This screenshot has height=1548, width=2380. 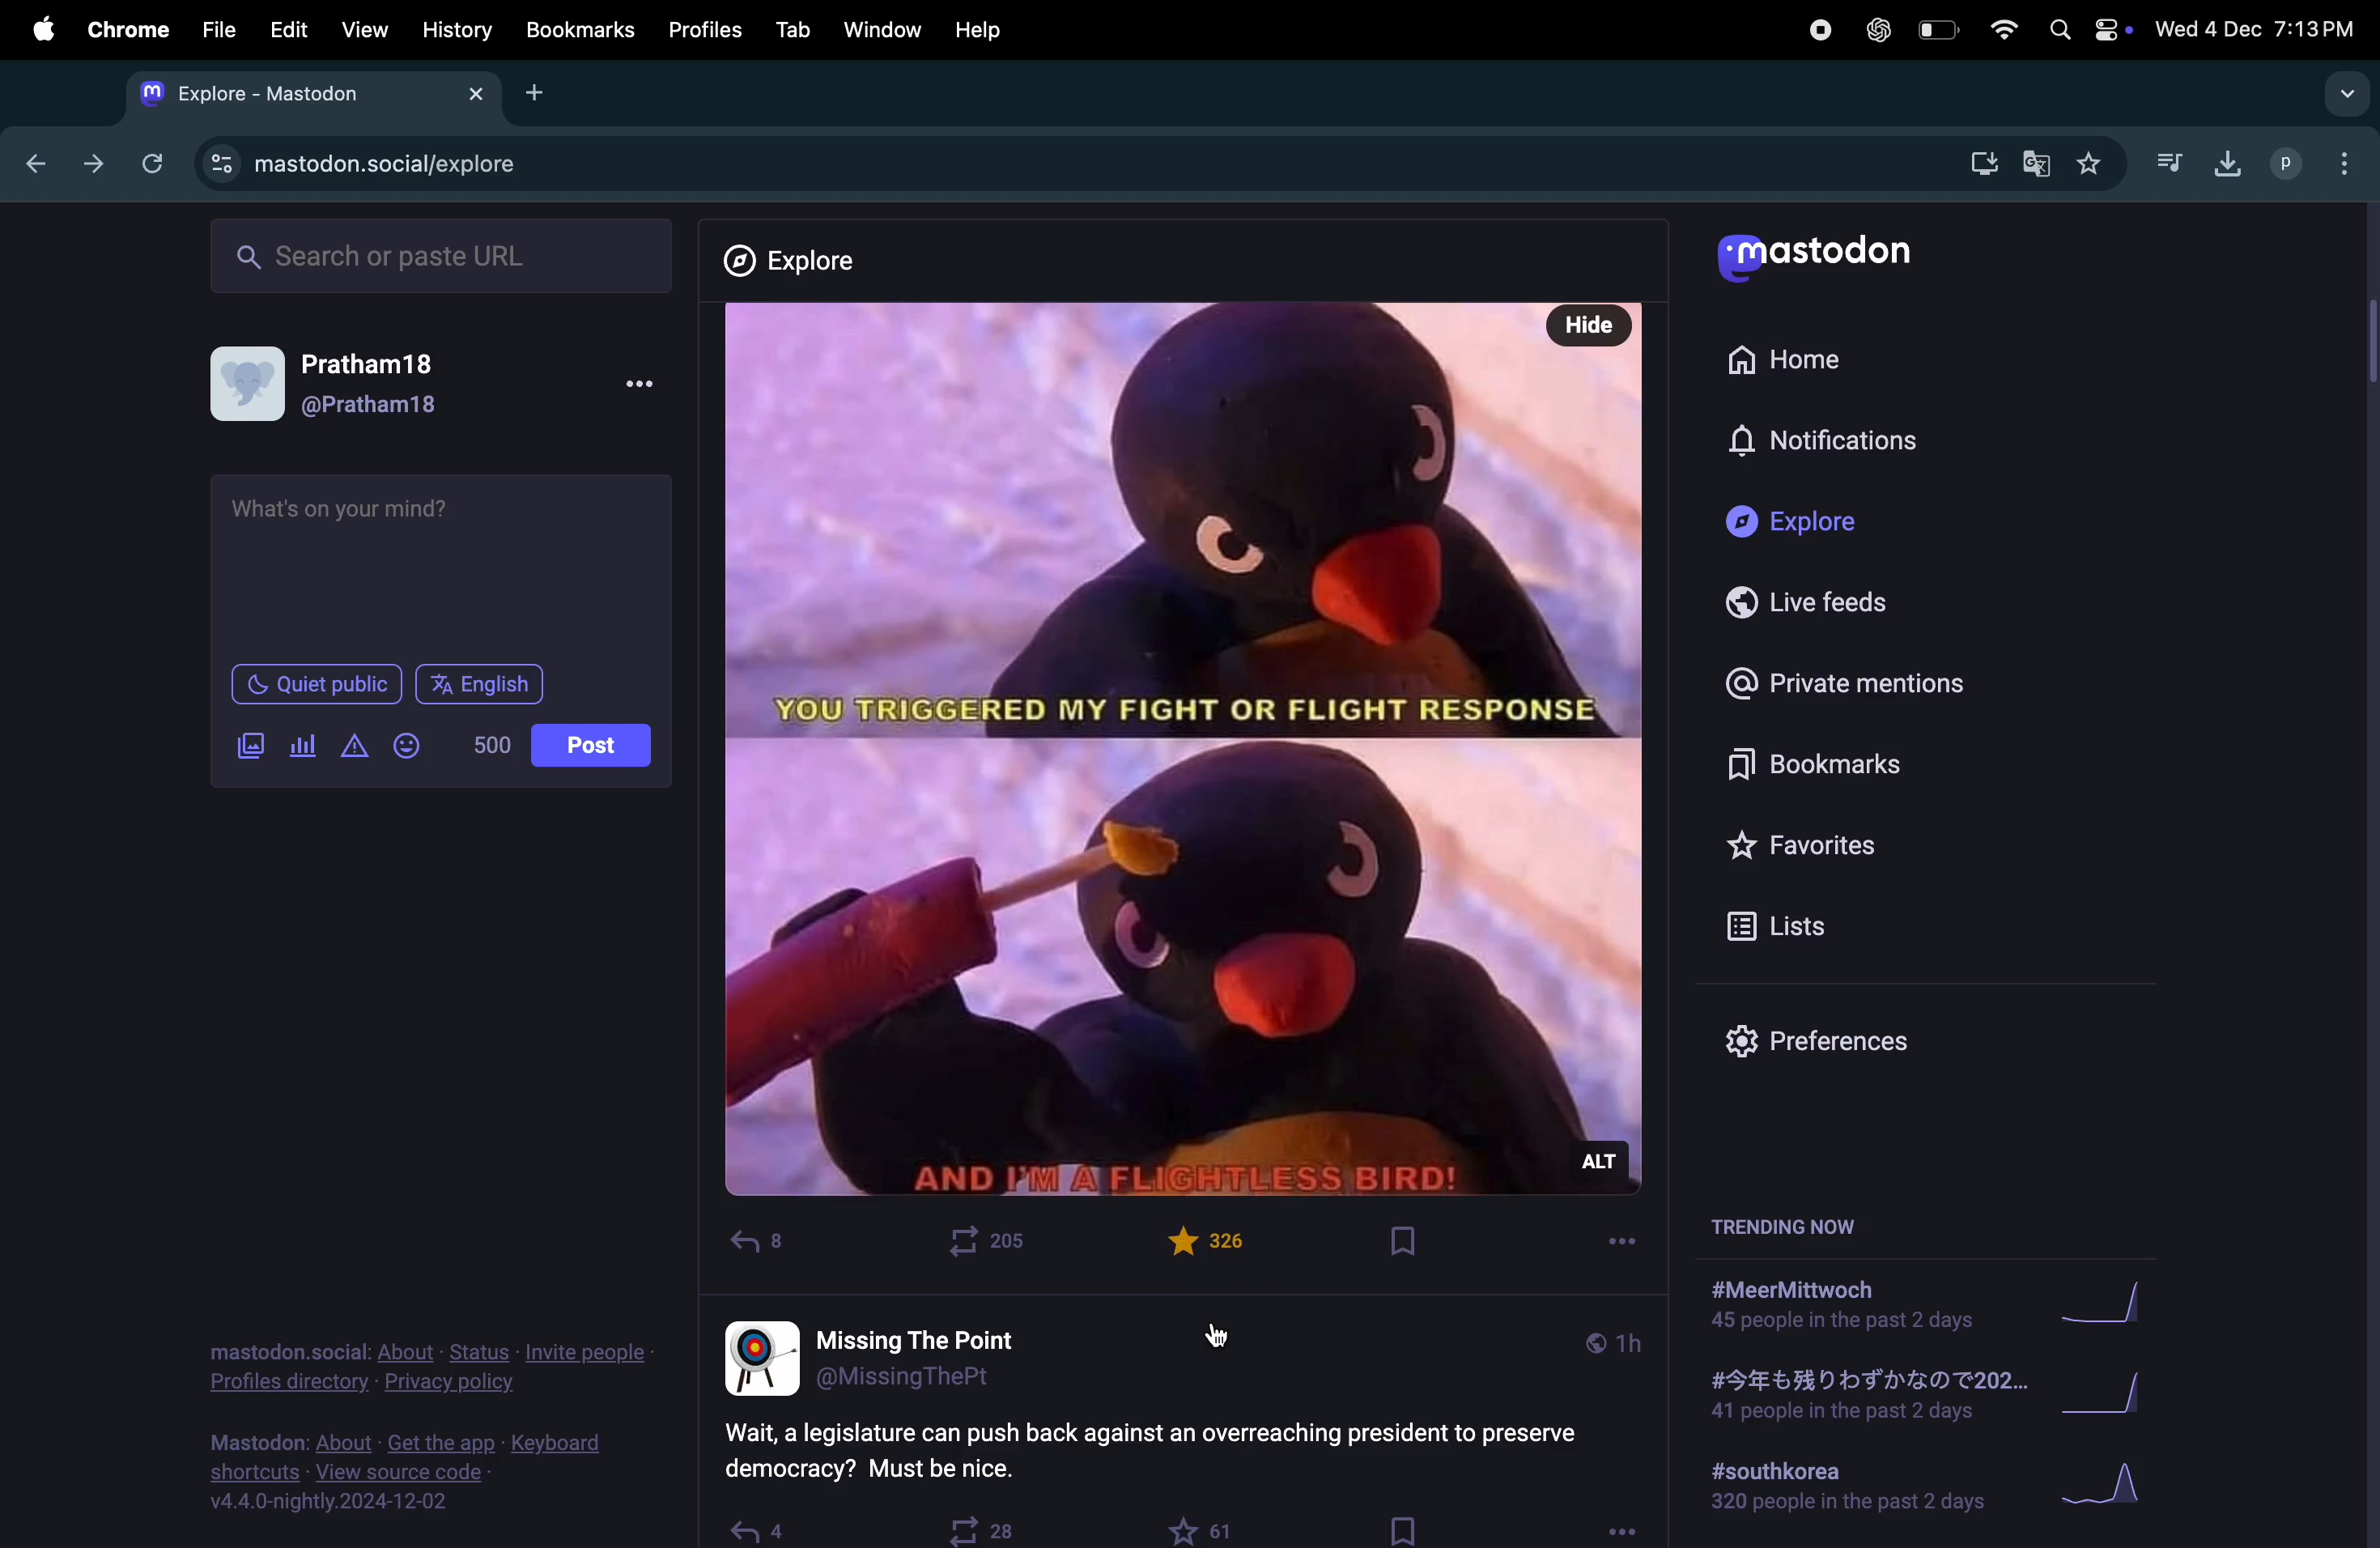 I want to click on , so click(x=2340, y=94).